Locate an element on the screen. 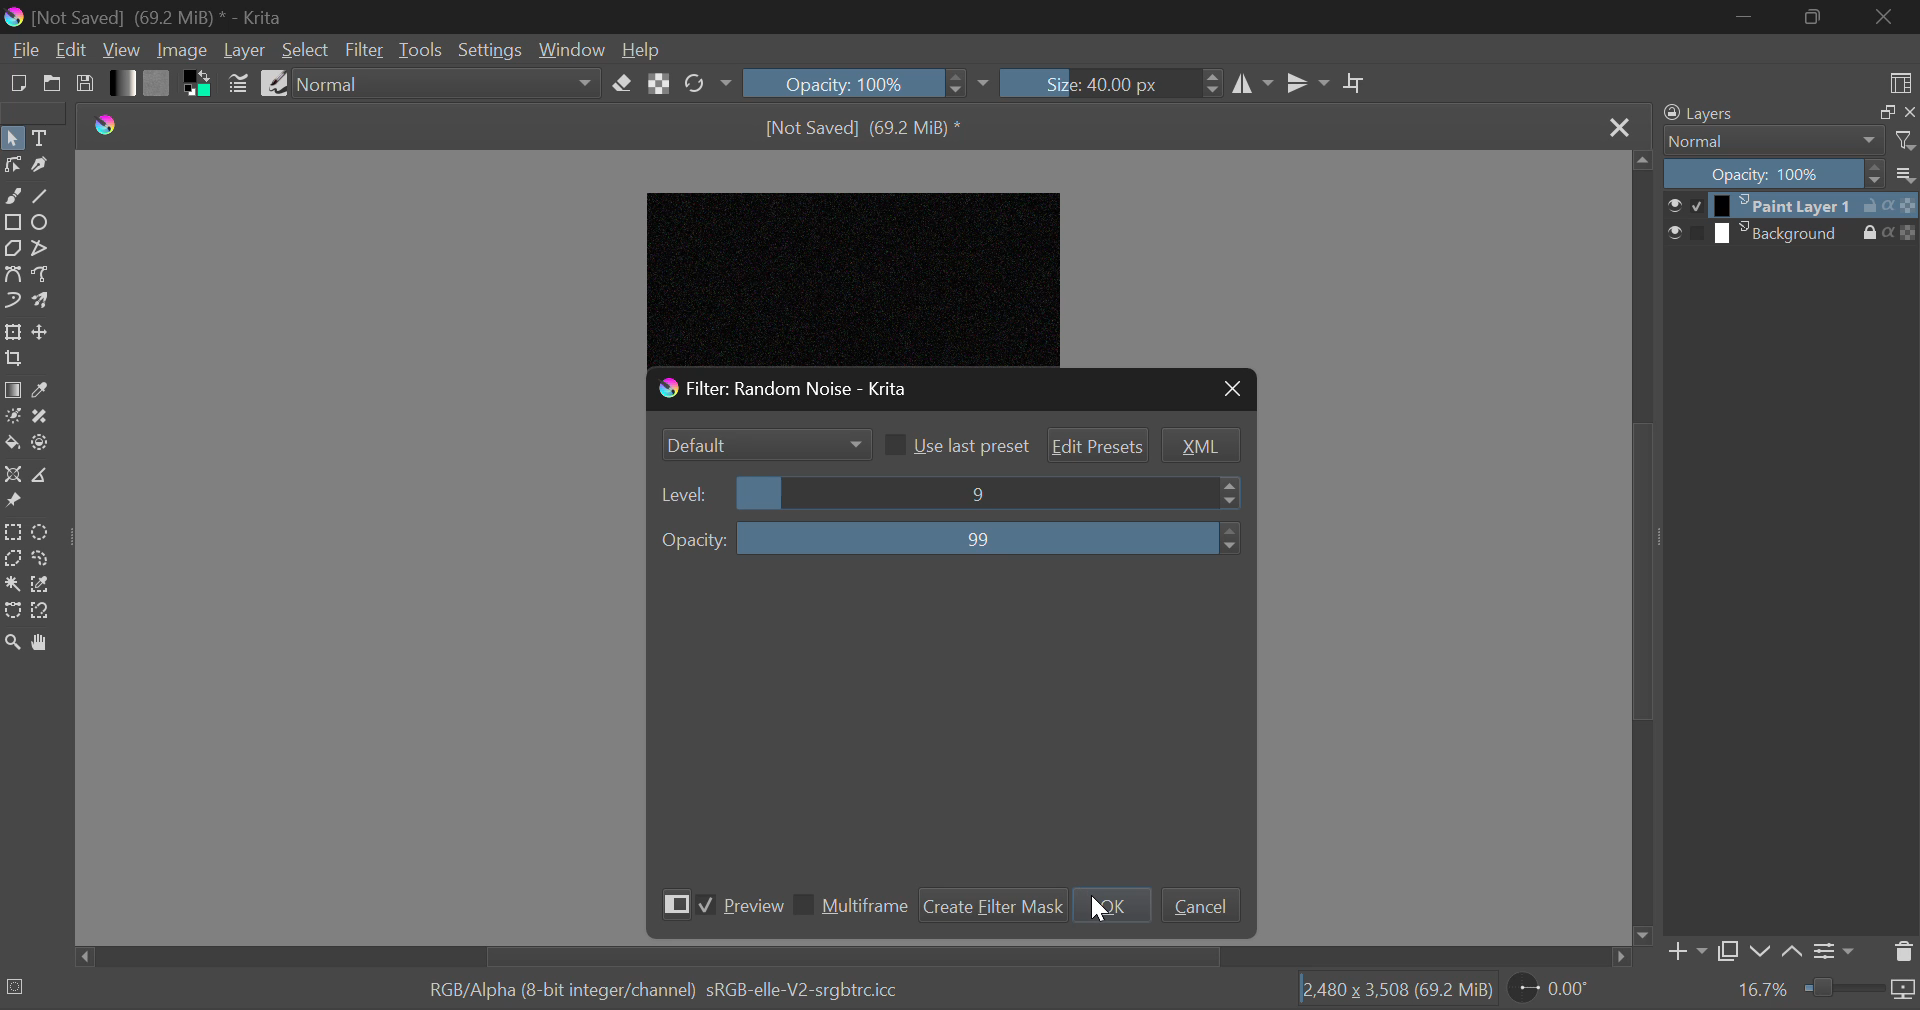  Brush Presets is located at coordinates (274, 82).